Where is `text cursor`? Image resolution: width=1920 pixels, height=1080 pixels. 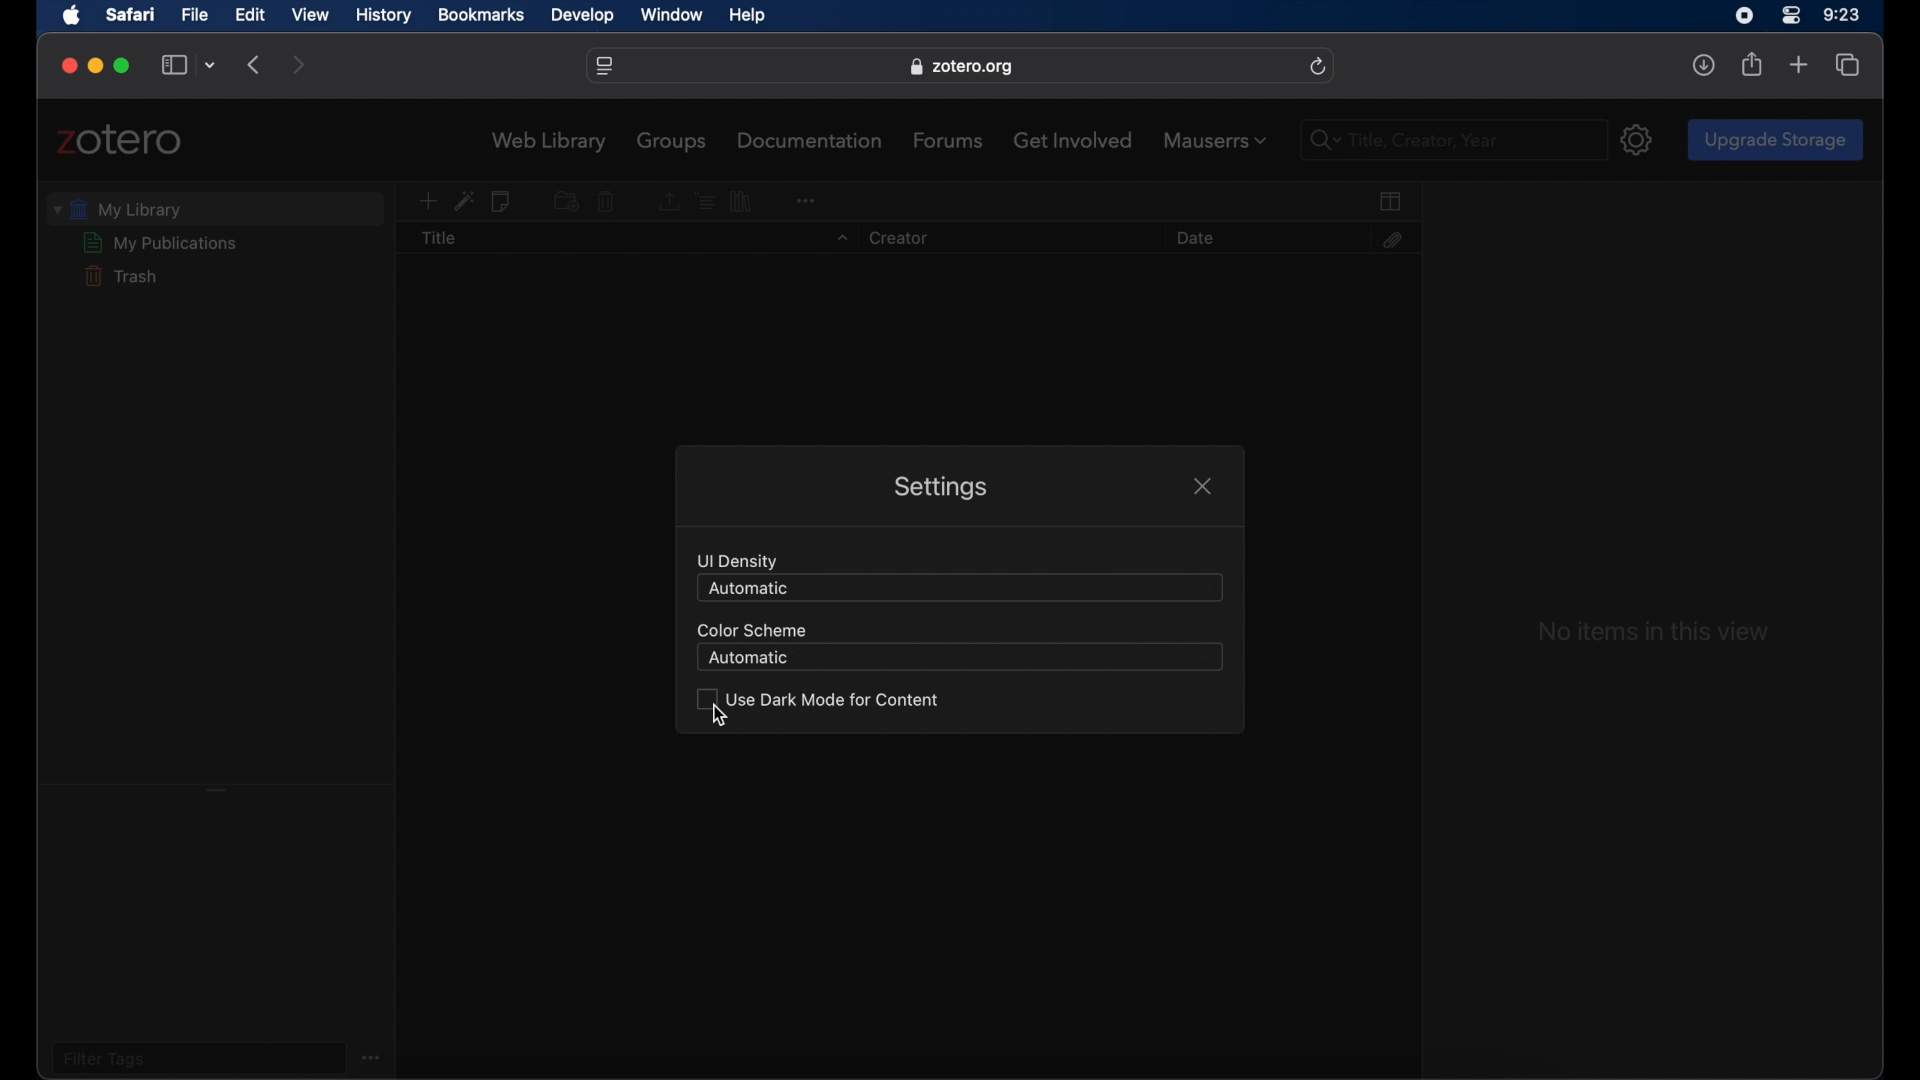
text cursor is located at coordinates (1352, 140).